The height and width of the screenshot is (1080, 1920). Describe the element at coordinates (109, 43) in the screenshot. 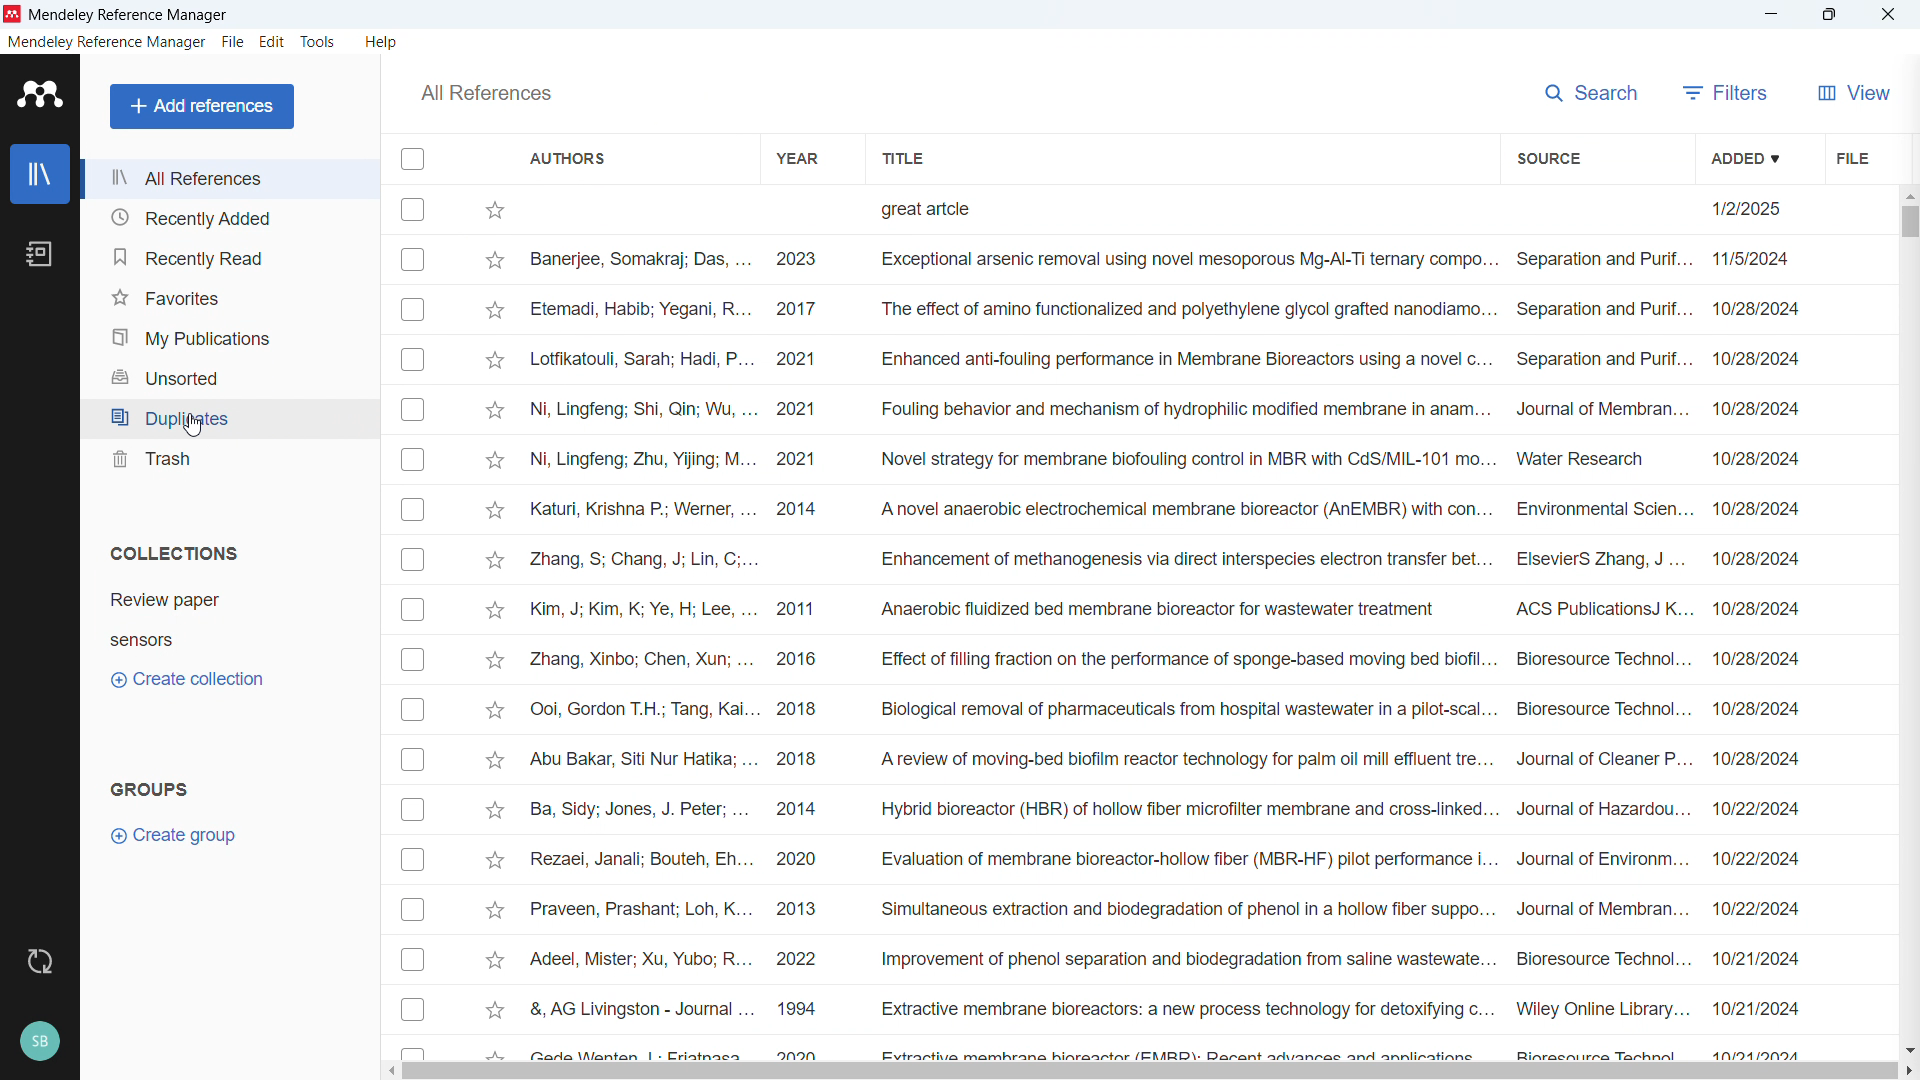

I see `Mendeley reference manager ` at that location.